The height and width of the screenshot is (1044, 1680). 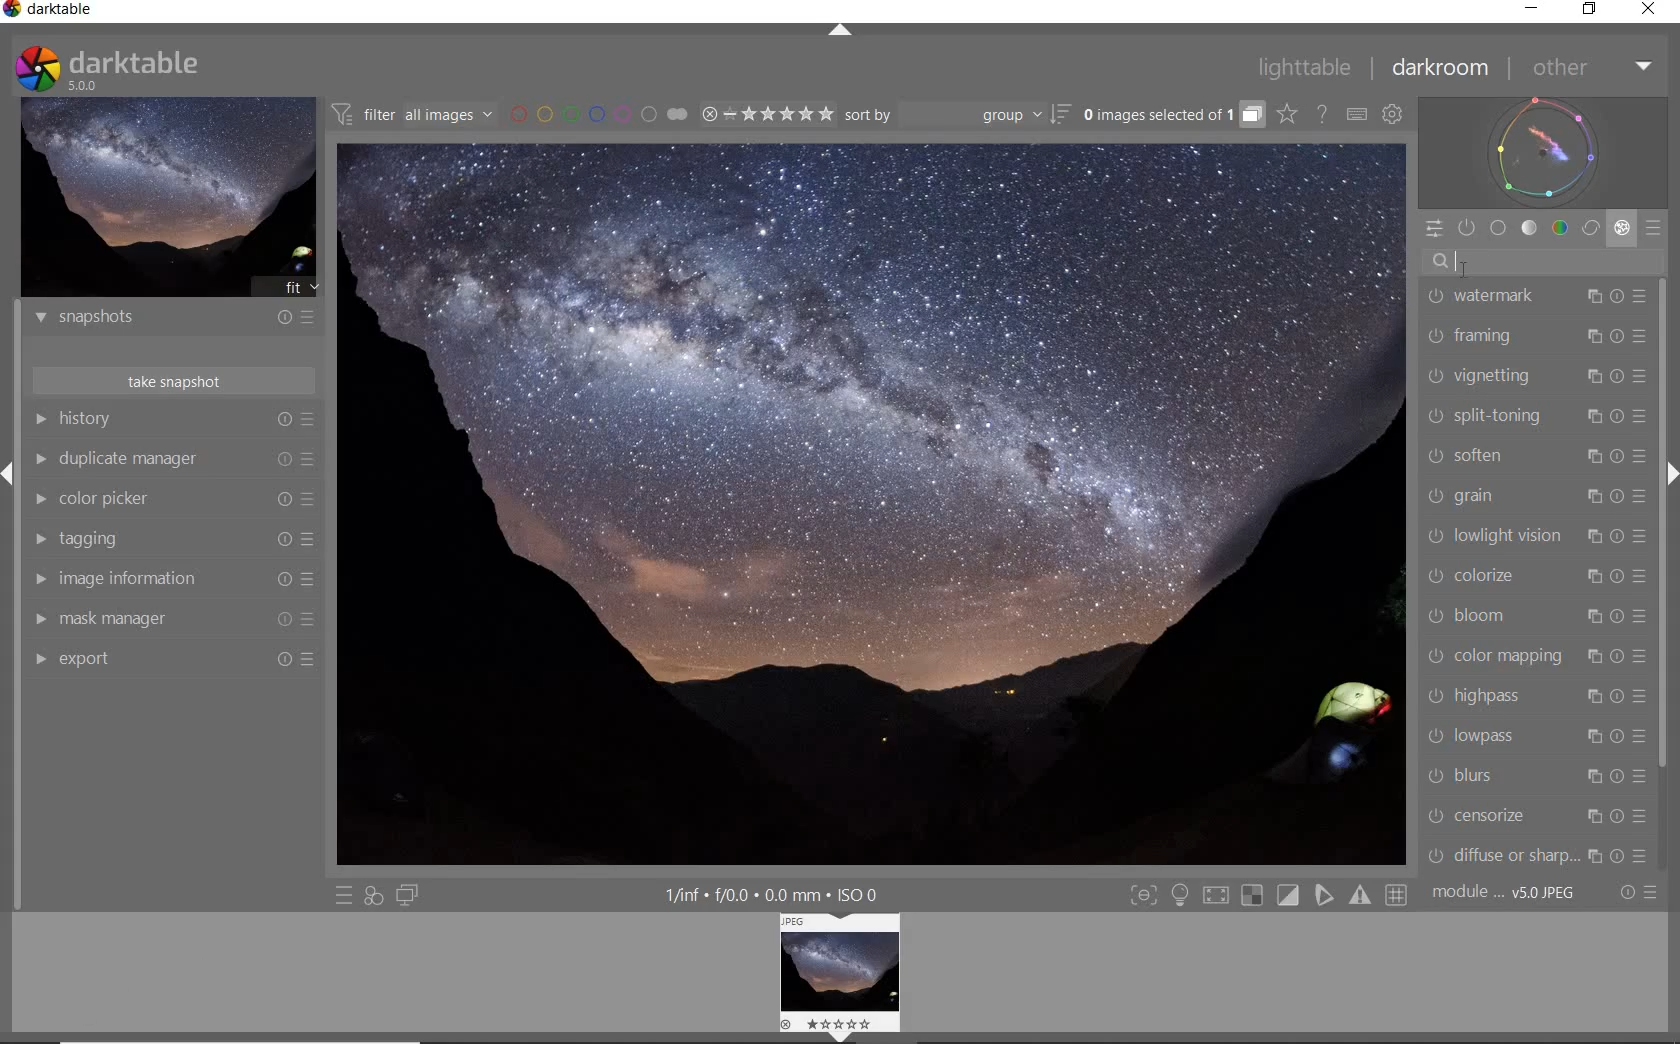 I want to click on QUICK ACCESS FOR APPLYING ANY OF YOUR STYLES, so click(x=372, y=895).